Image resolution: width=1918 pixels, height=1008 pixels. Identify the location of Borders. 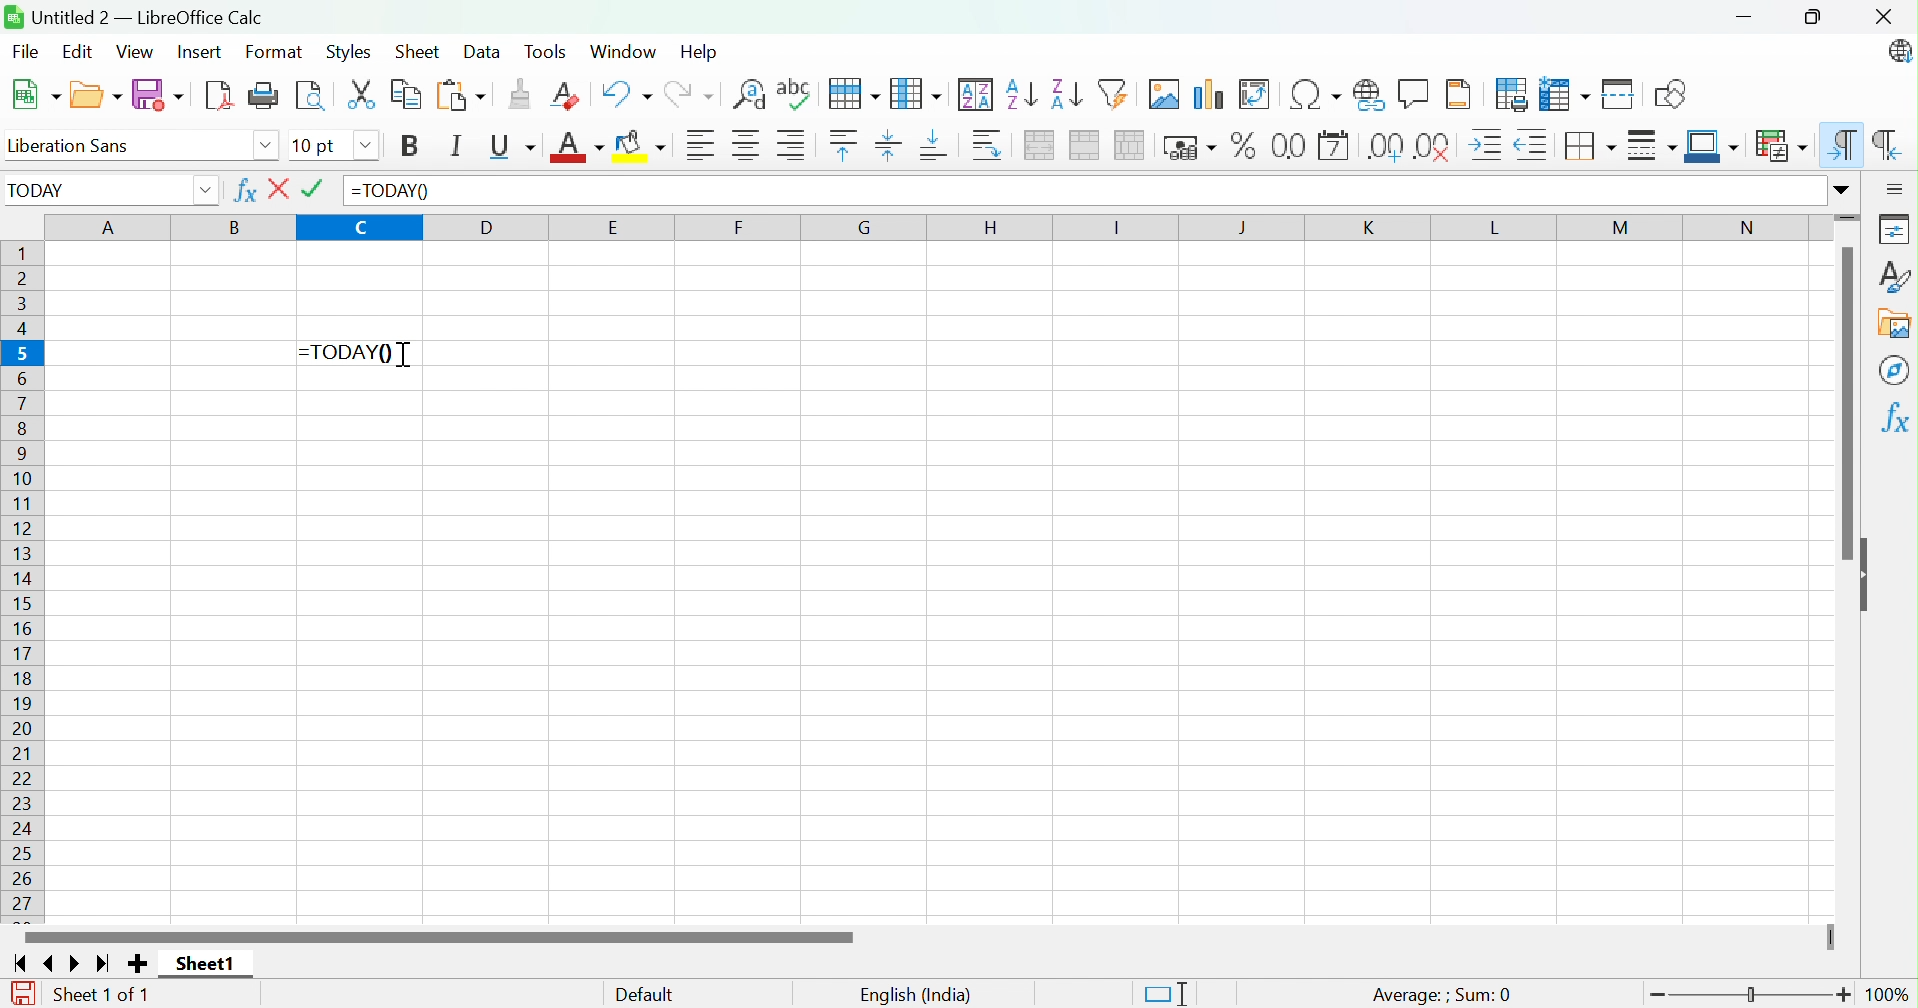
(1594, 145).